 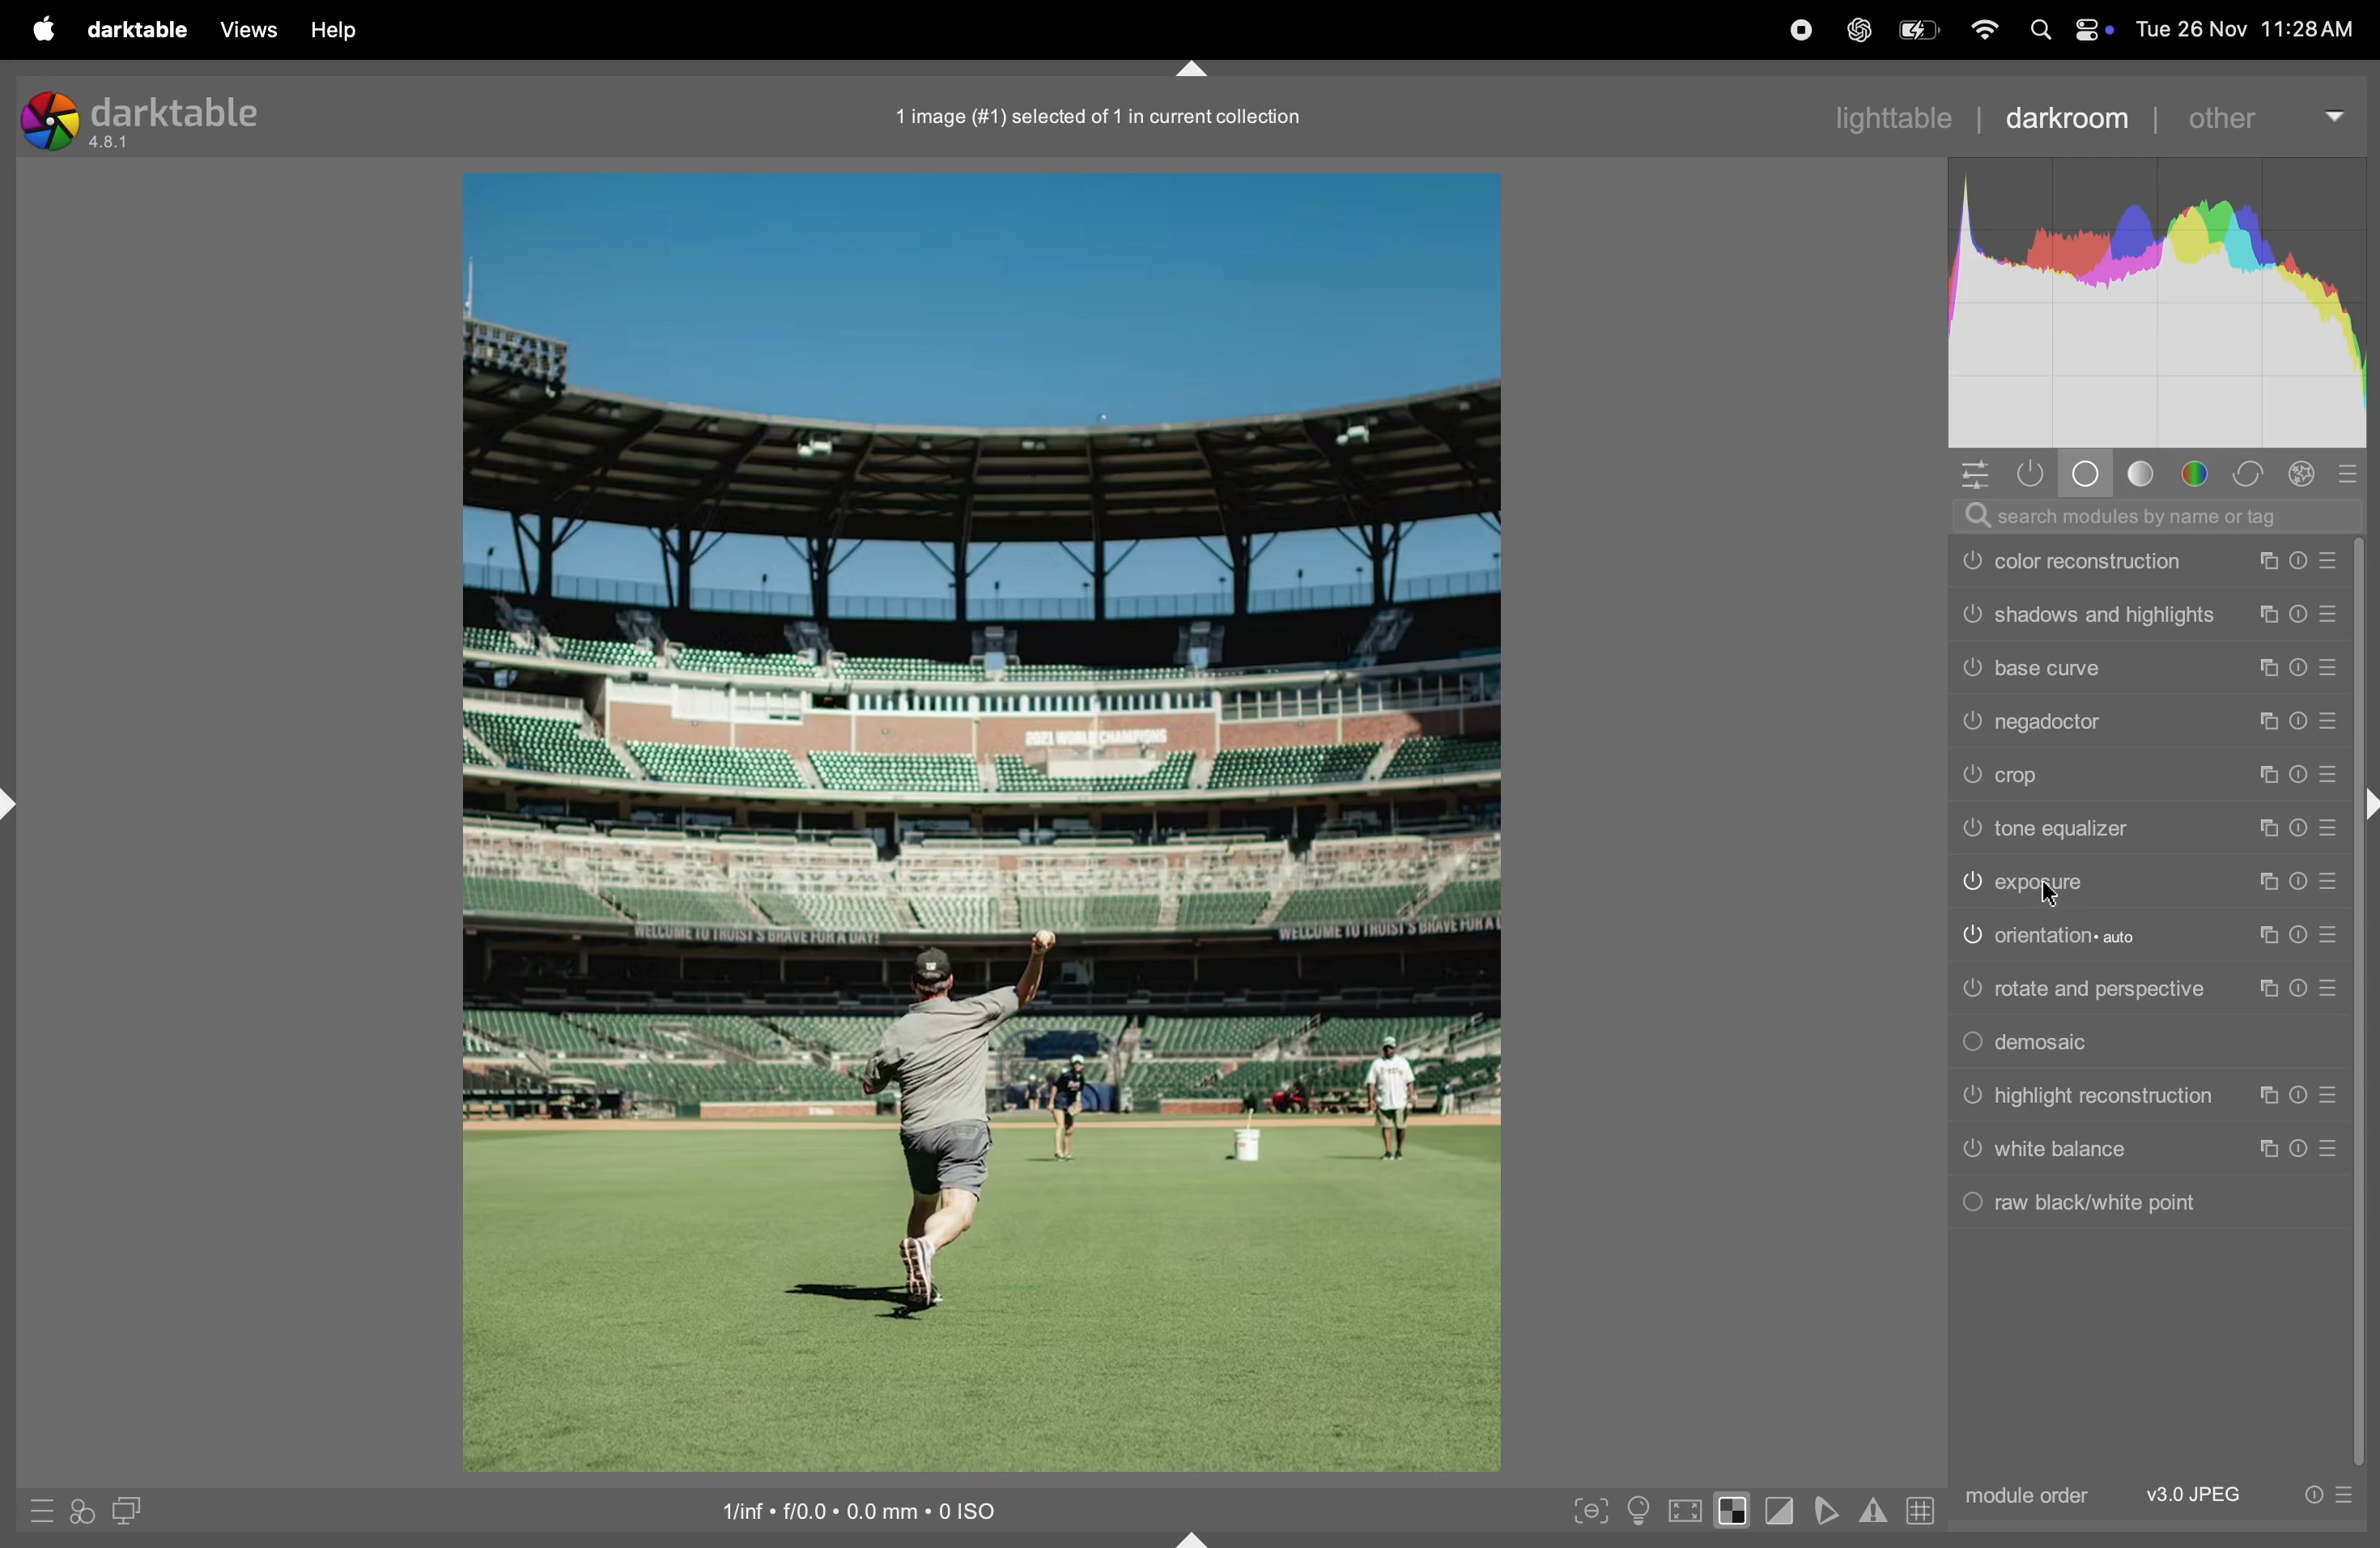 What do you see at coordinates (2328, 827) in the screenshot?
I see `Presets ` at bounding box center [2328, 827].